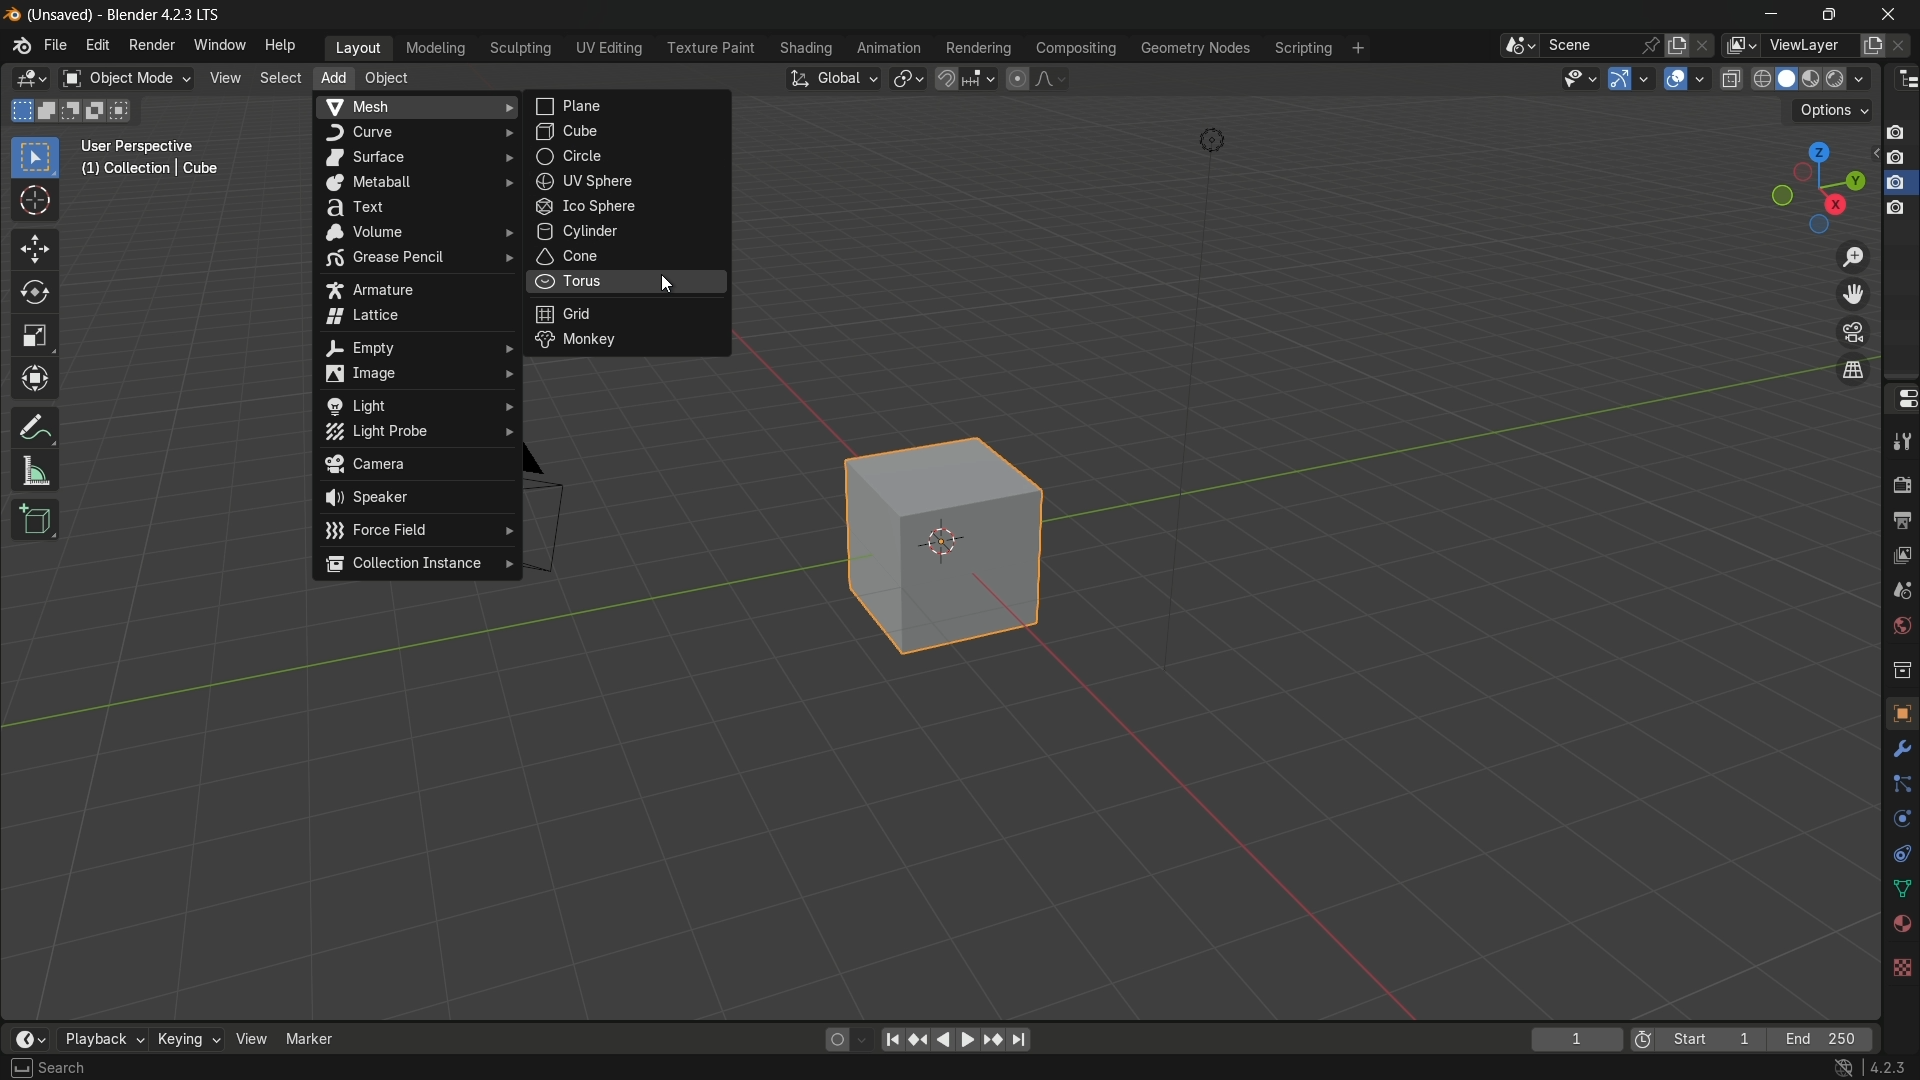 Image resolution: width=1920 pixels, height=1080 pixels. What do you see at coordinates (386, 78) in the screenshot?
I see `object` at bounding box center [386, 78].